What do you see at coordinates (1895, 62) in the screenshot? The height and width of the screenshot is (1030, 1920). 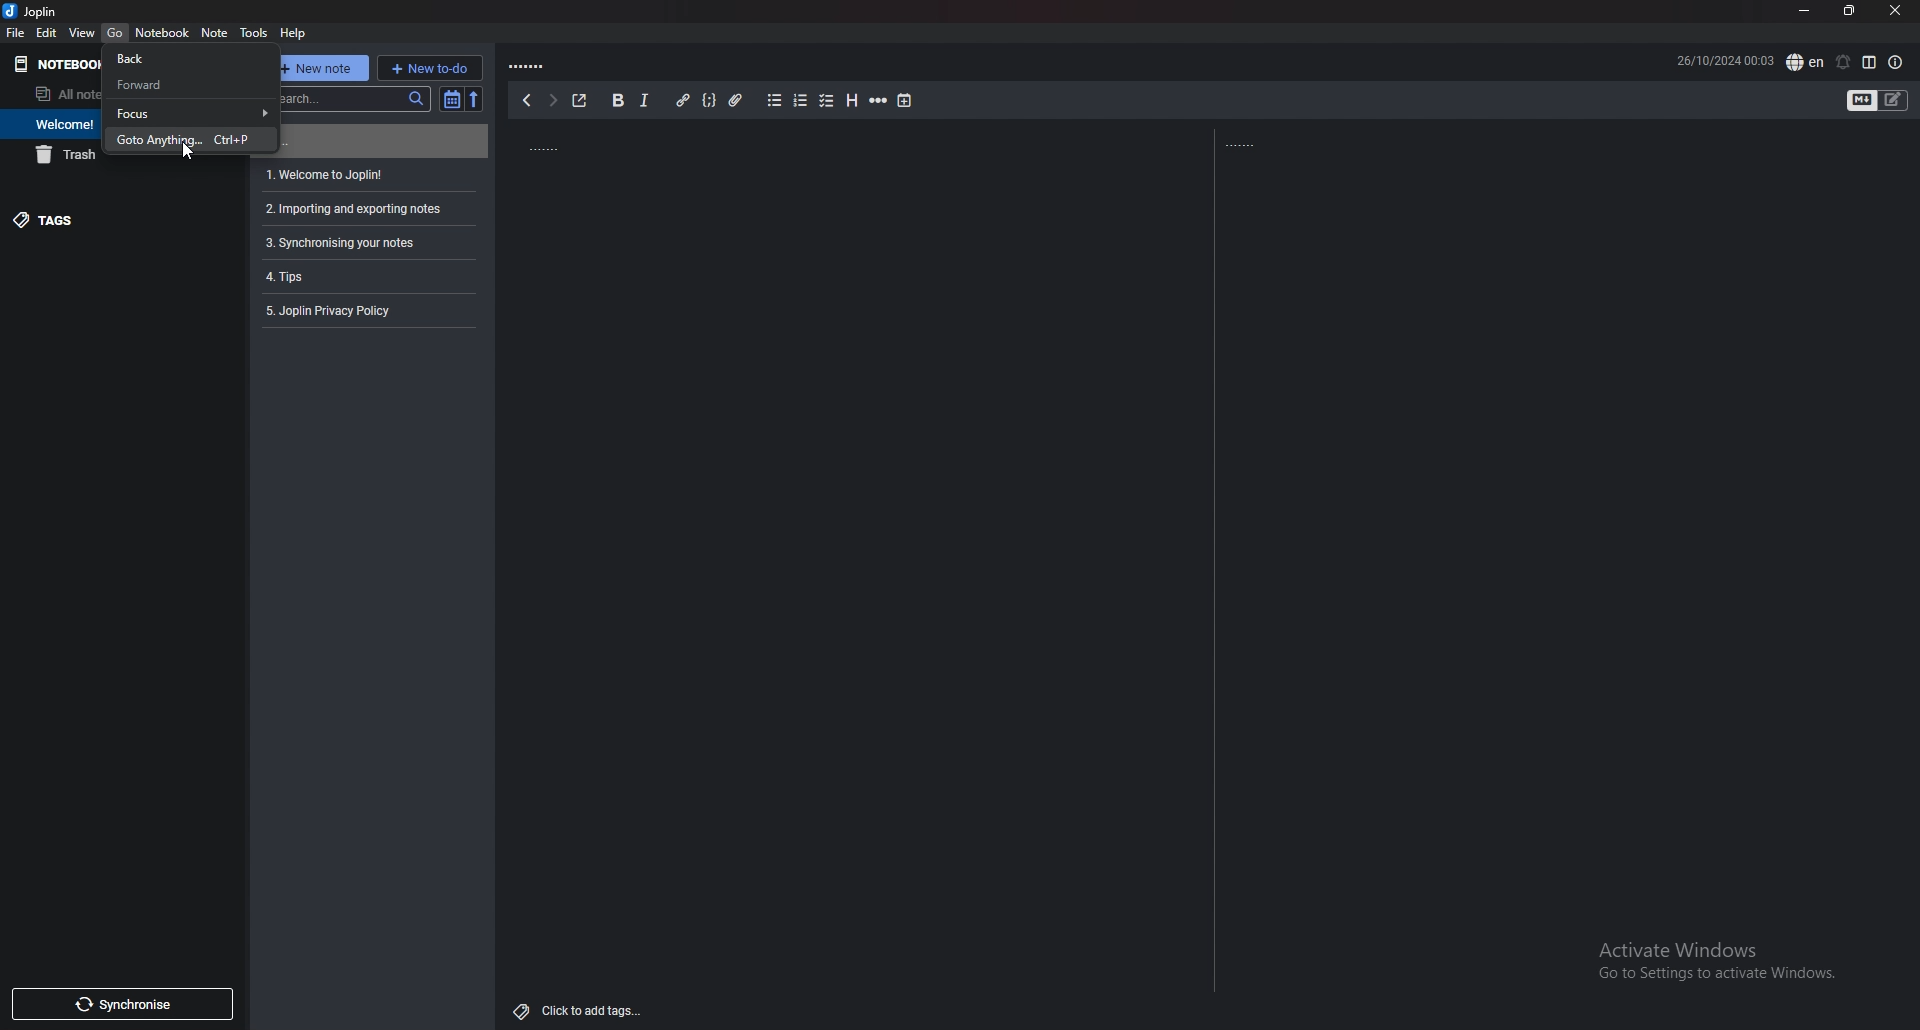 I see `note properties` at bounding box center [1895, 62].